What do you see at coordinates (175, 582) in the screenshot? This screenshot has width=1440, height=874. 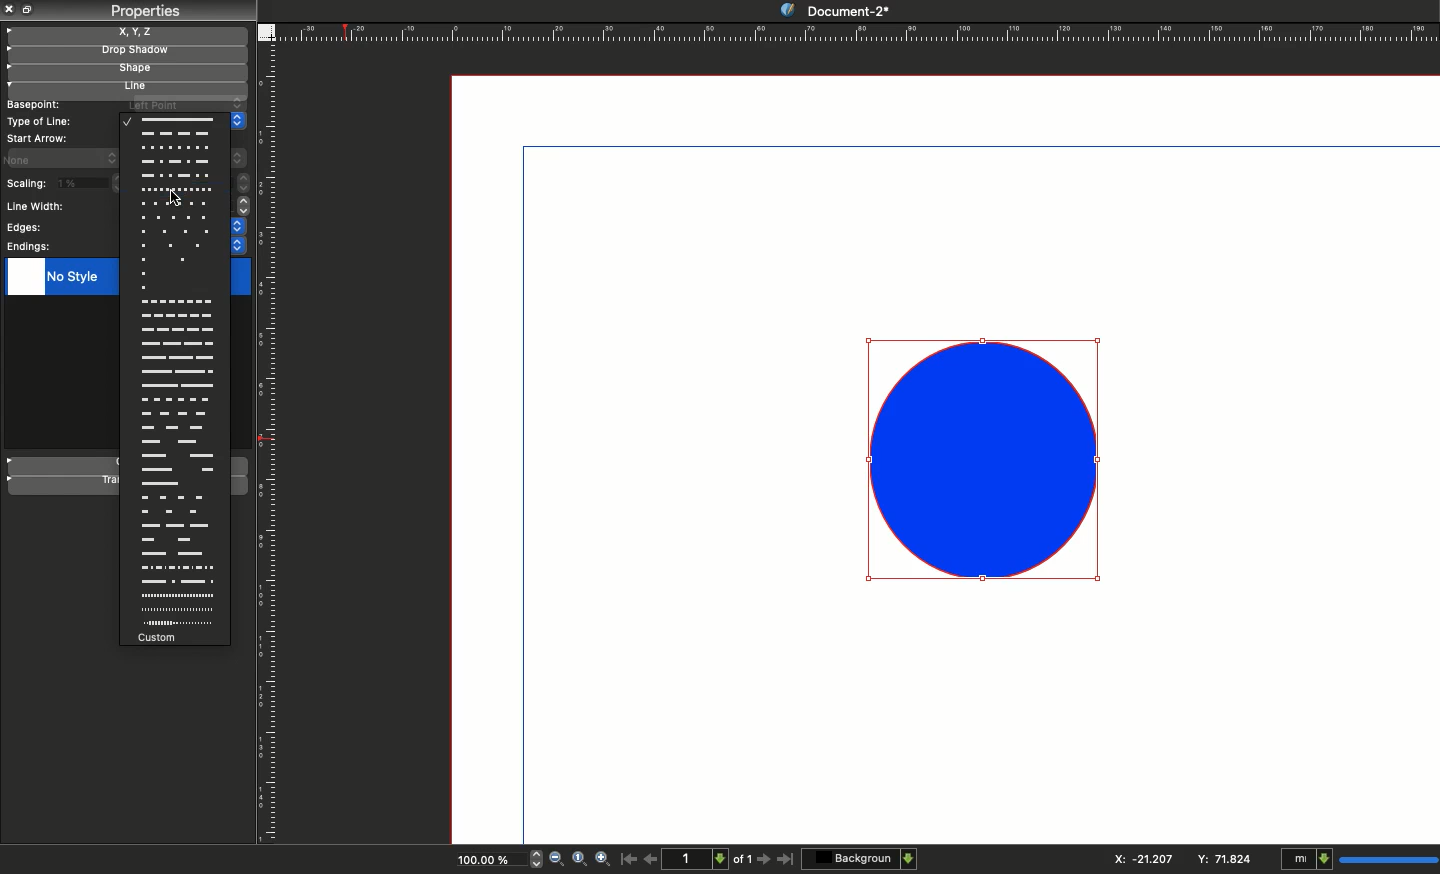 I see `line option` at bounding box center [175, 582].